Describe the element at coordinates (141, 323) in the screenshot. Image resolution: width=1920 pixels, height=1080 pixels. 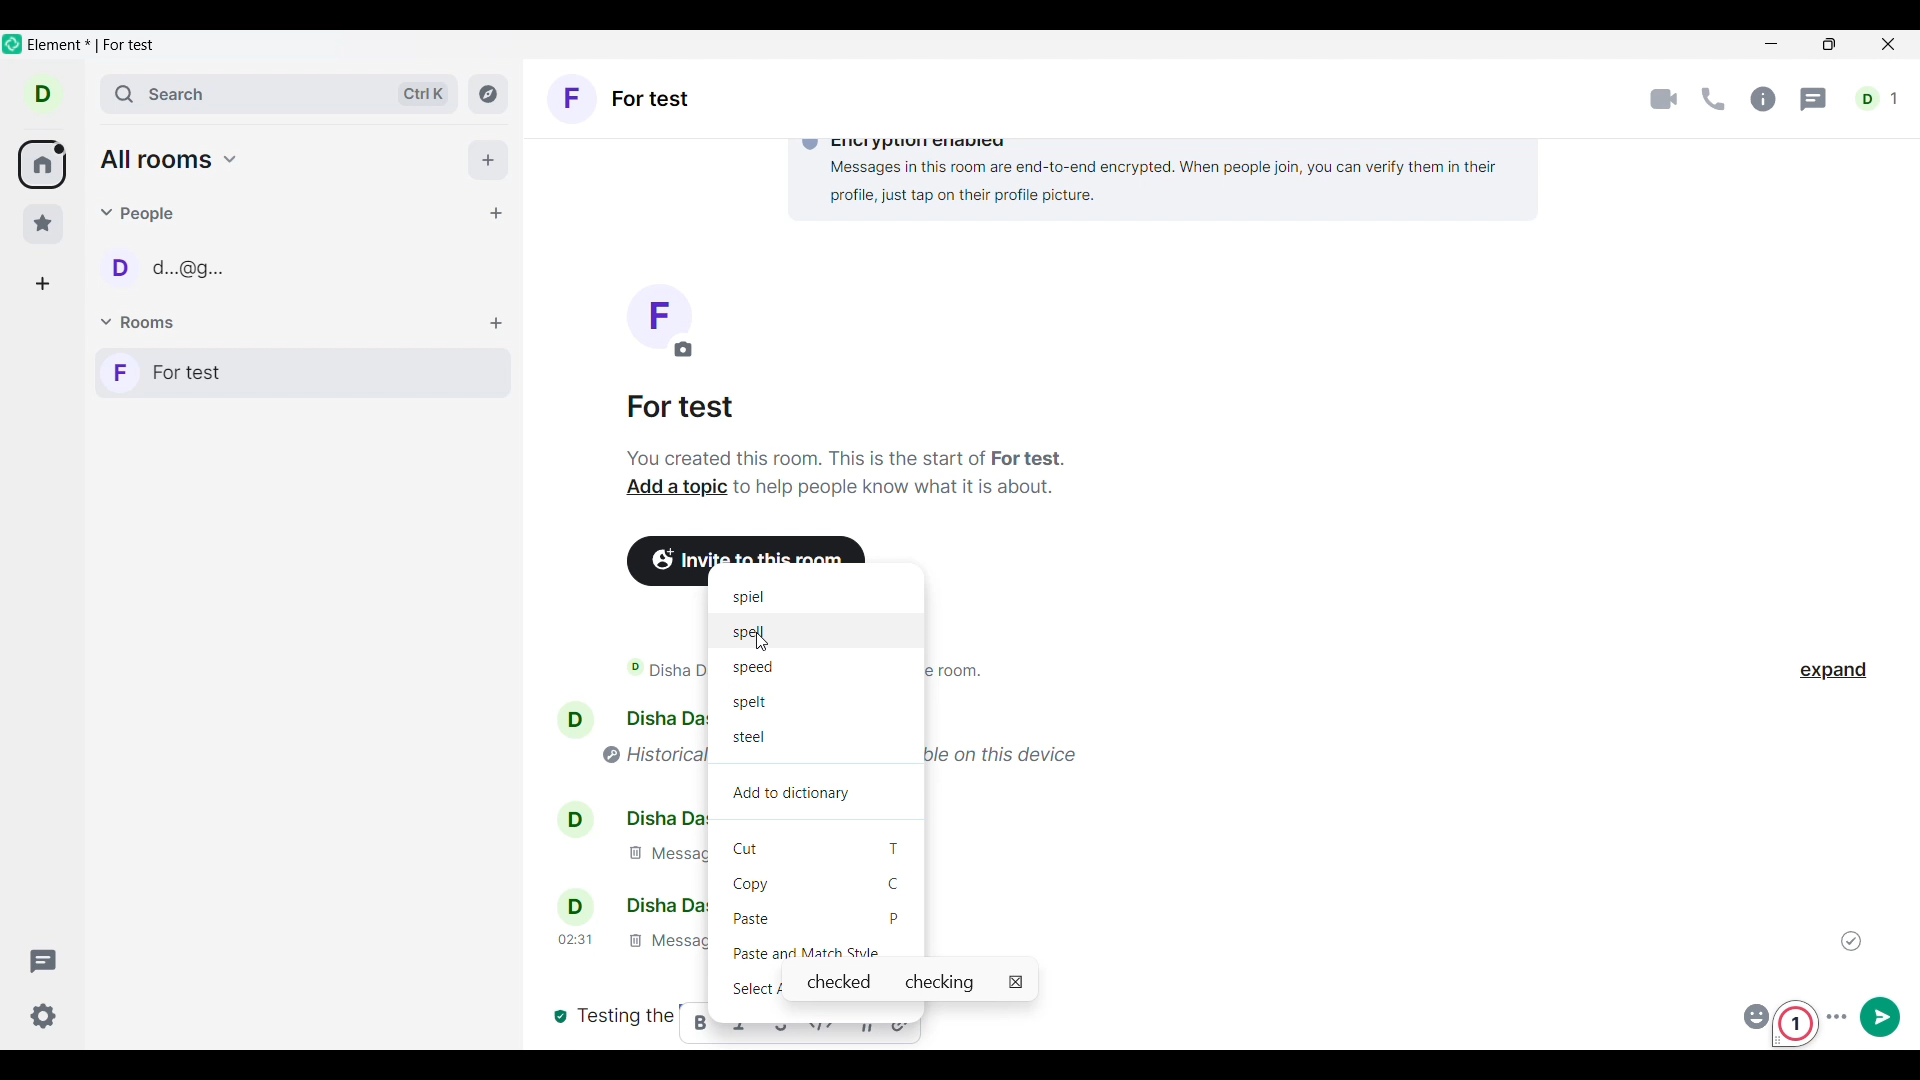
I see `Rooms` at that location.